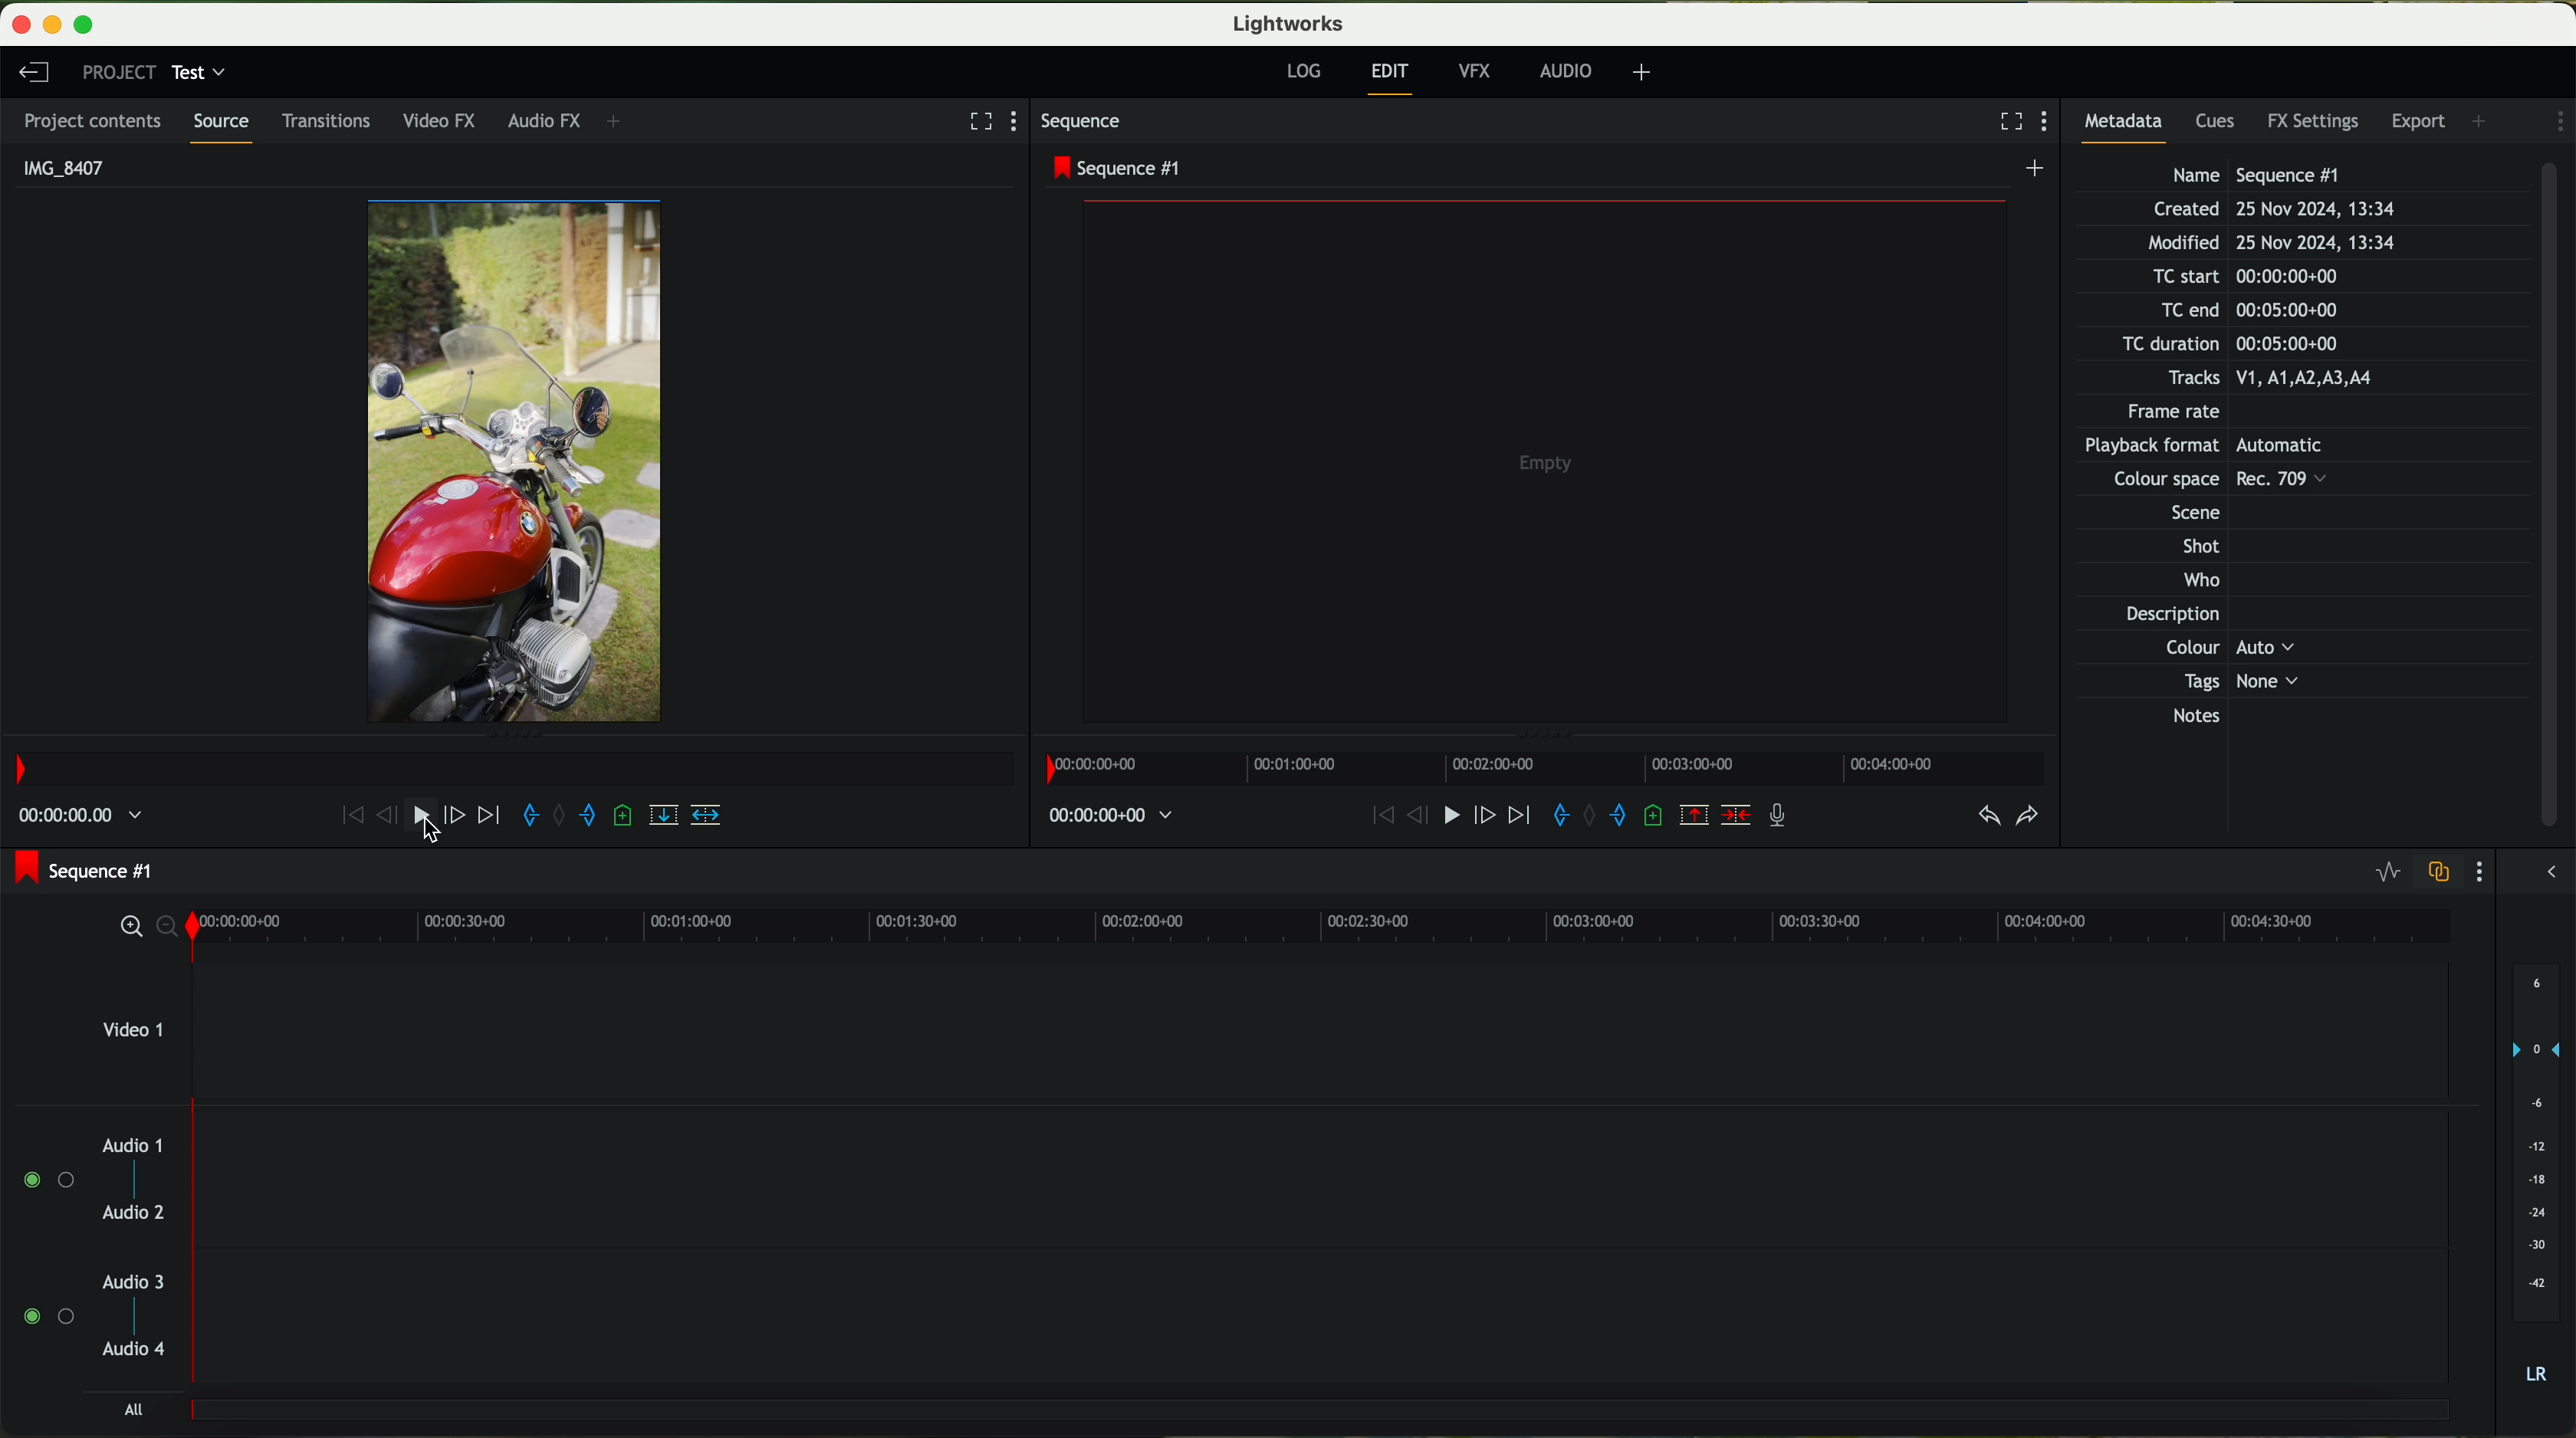  Describe the element at coordinates (87, 870) in the screenshot. I see `sequence #1` at that location.